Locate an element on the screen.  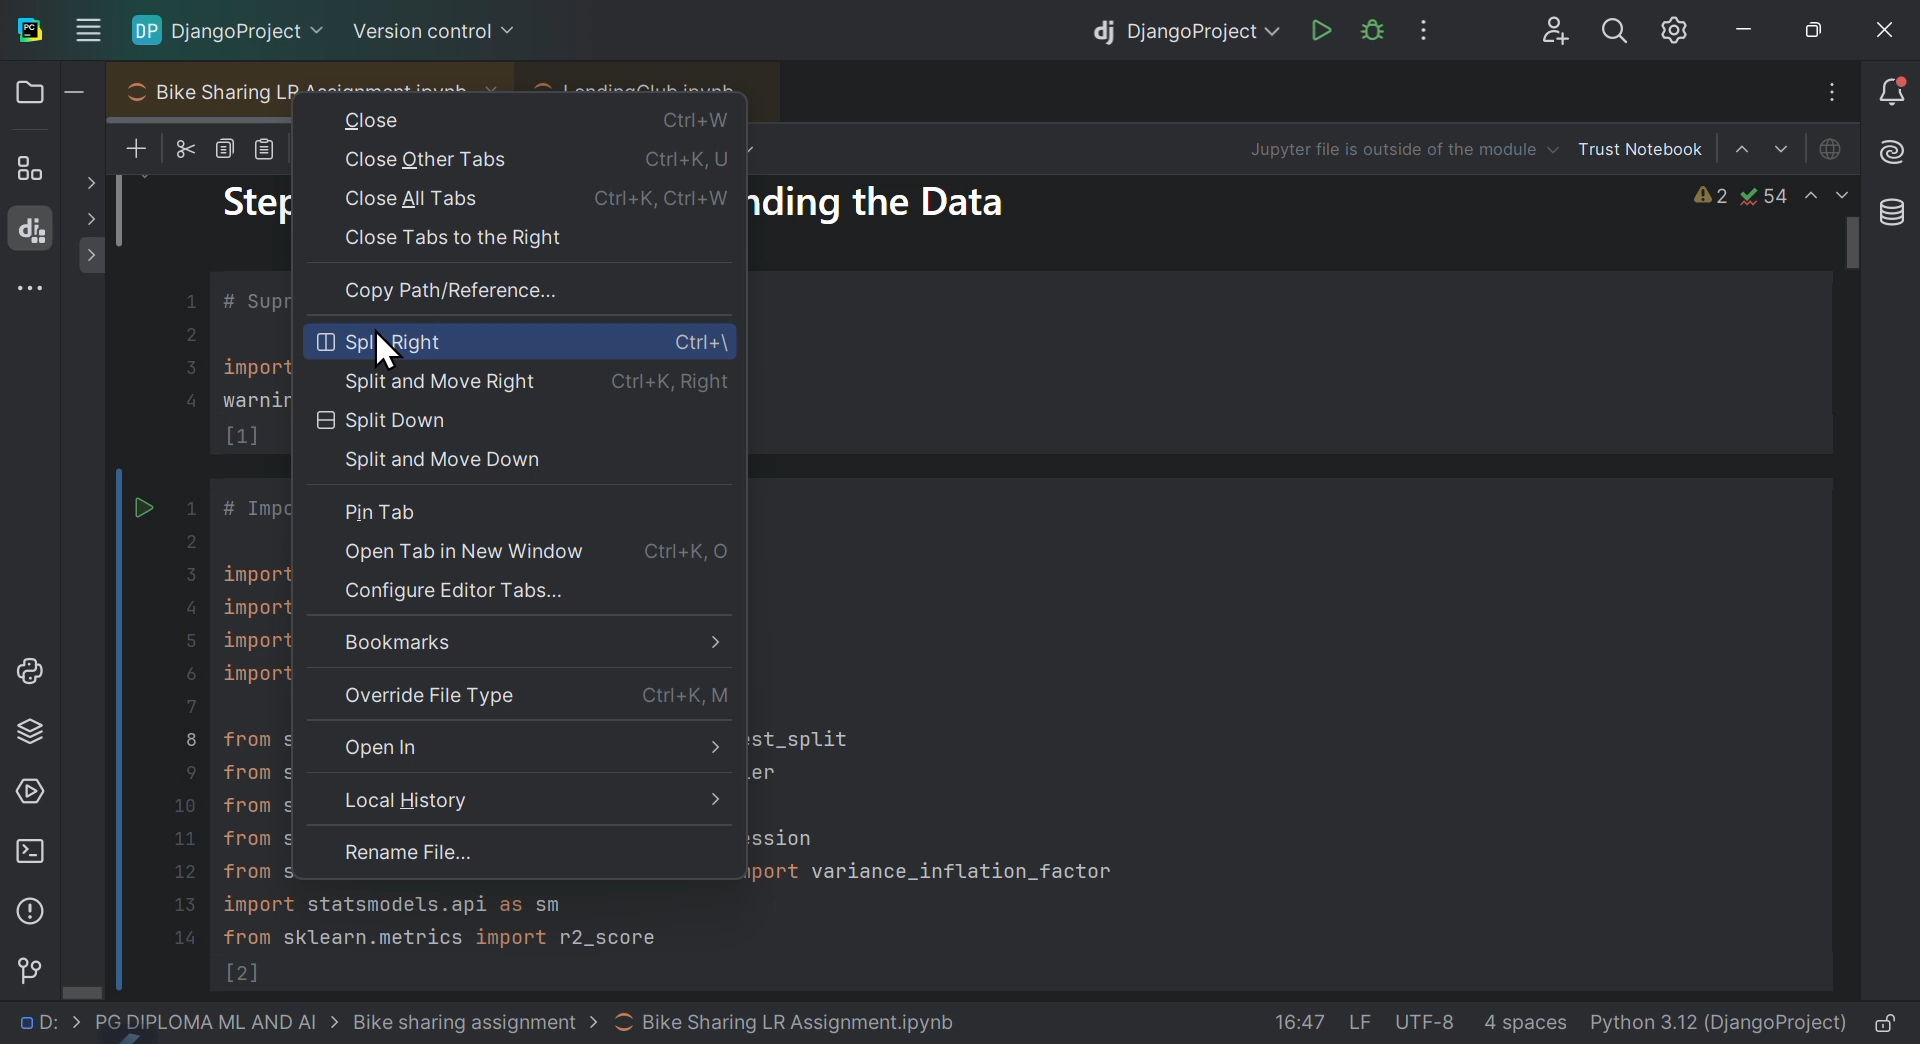
Terminal is located at coordinates (28, 855).